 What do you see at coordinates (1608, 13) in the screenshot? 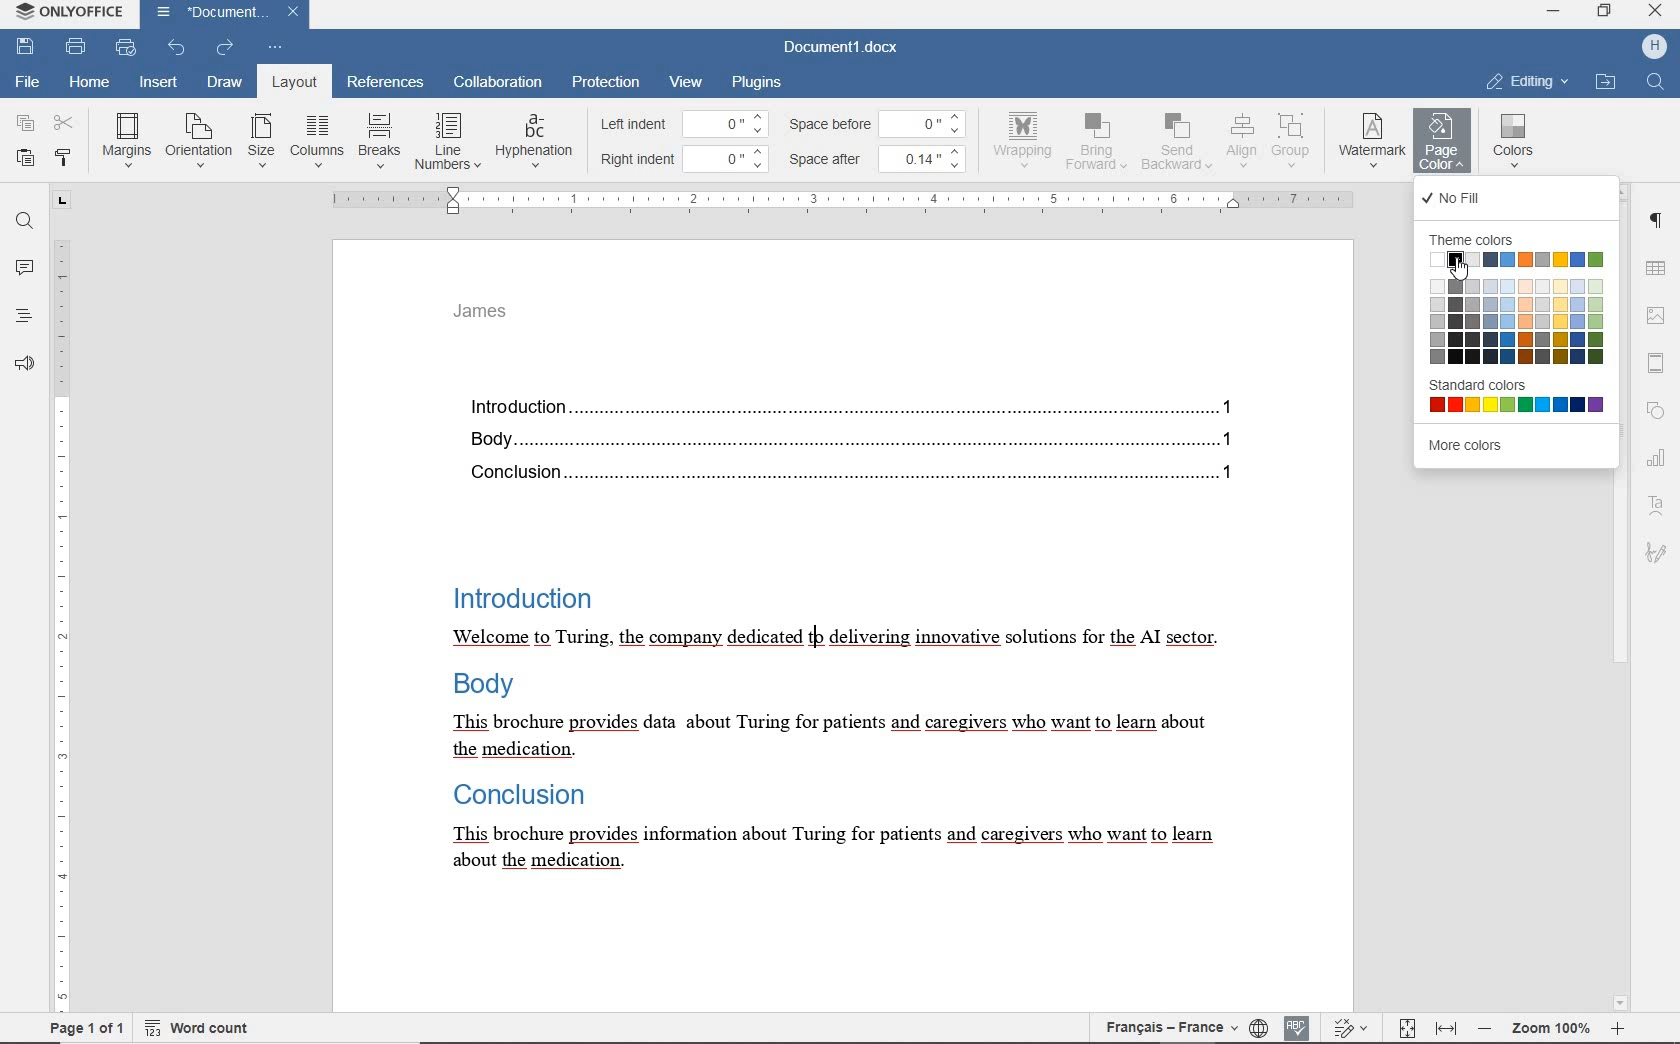
I see `restore down` at bounding box center [1608, 13].